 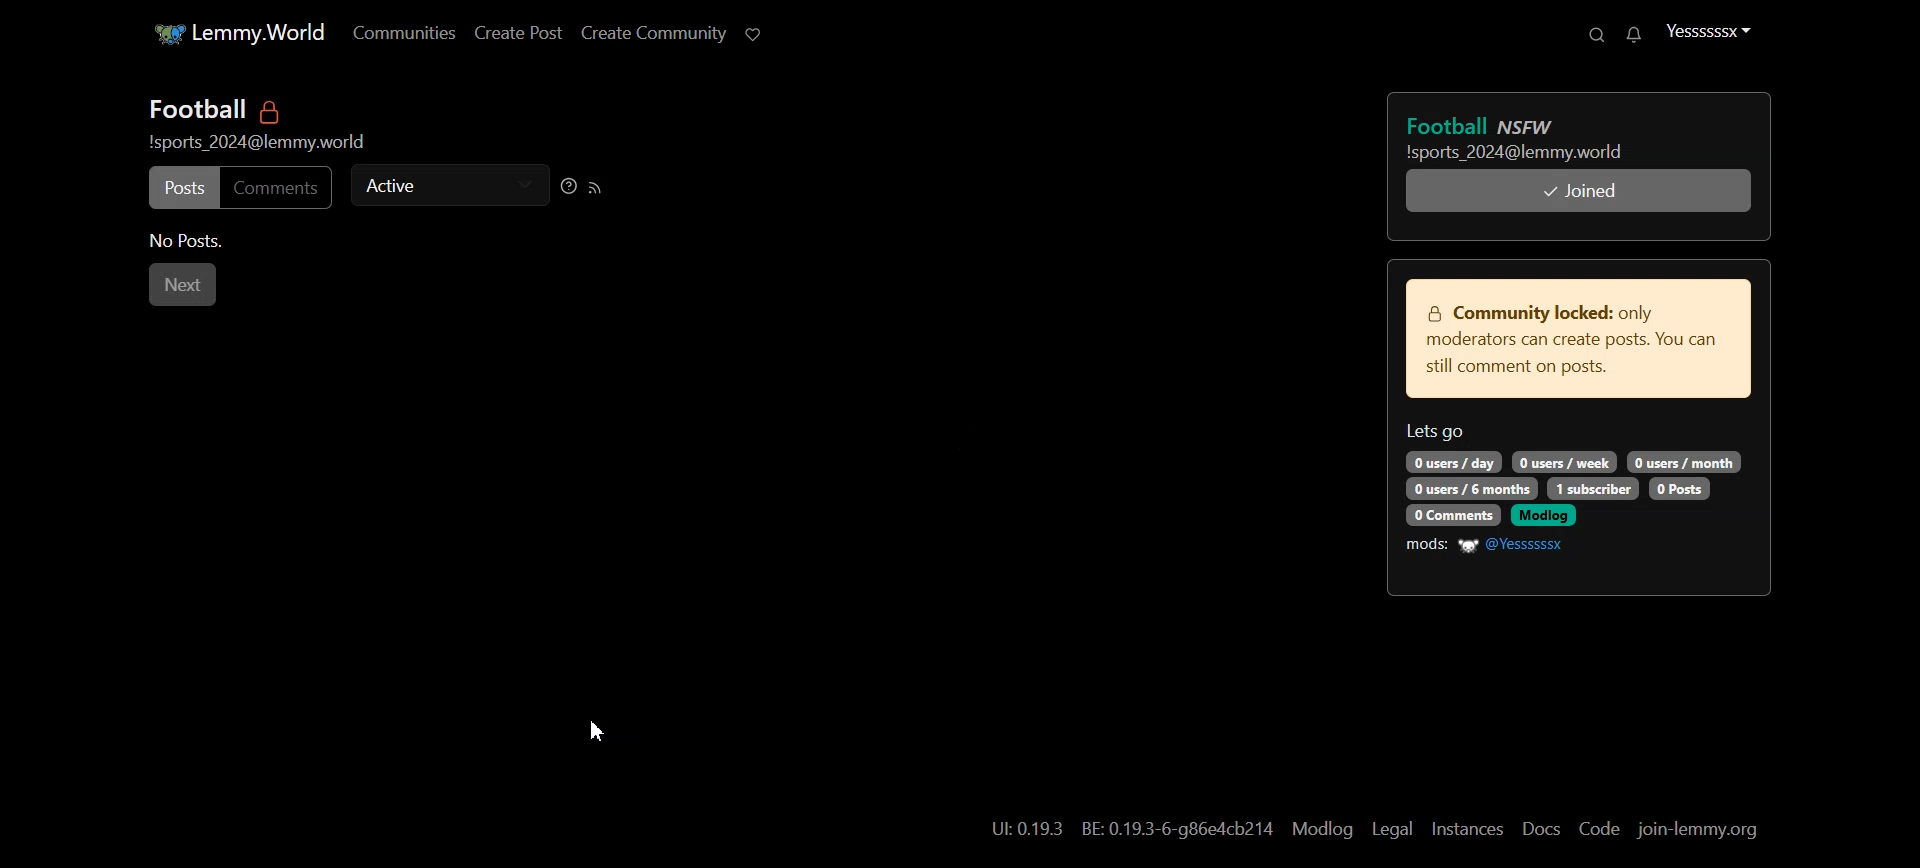 What do you see at coordinates (1456, 827) in the screenshot?
I see `Instance` at bounding box center [1456, 827].